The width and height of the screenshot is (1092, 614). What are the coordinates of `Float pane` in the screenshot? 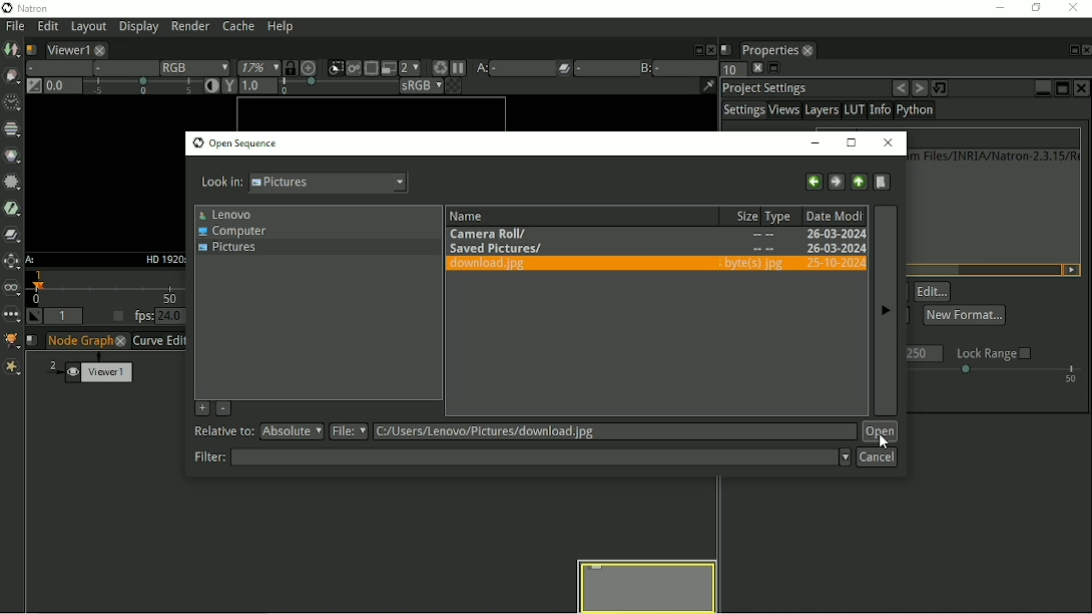 It's located at (774, 69).